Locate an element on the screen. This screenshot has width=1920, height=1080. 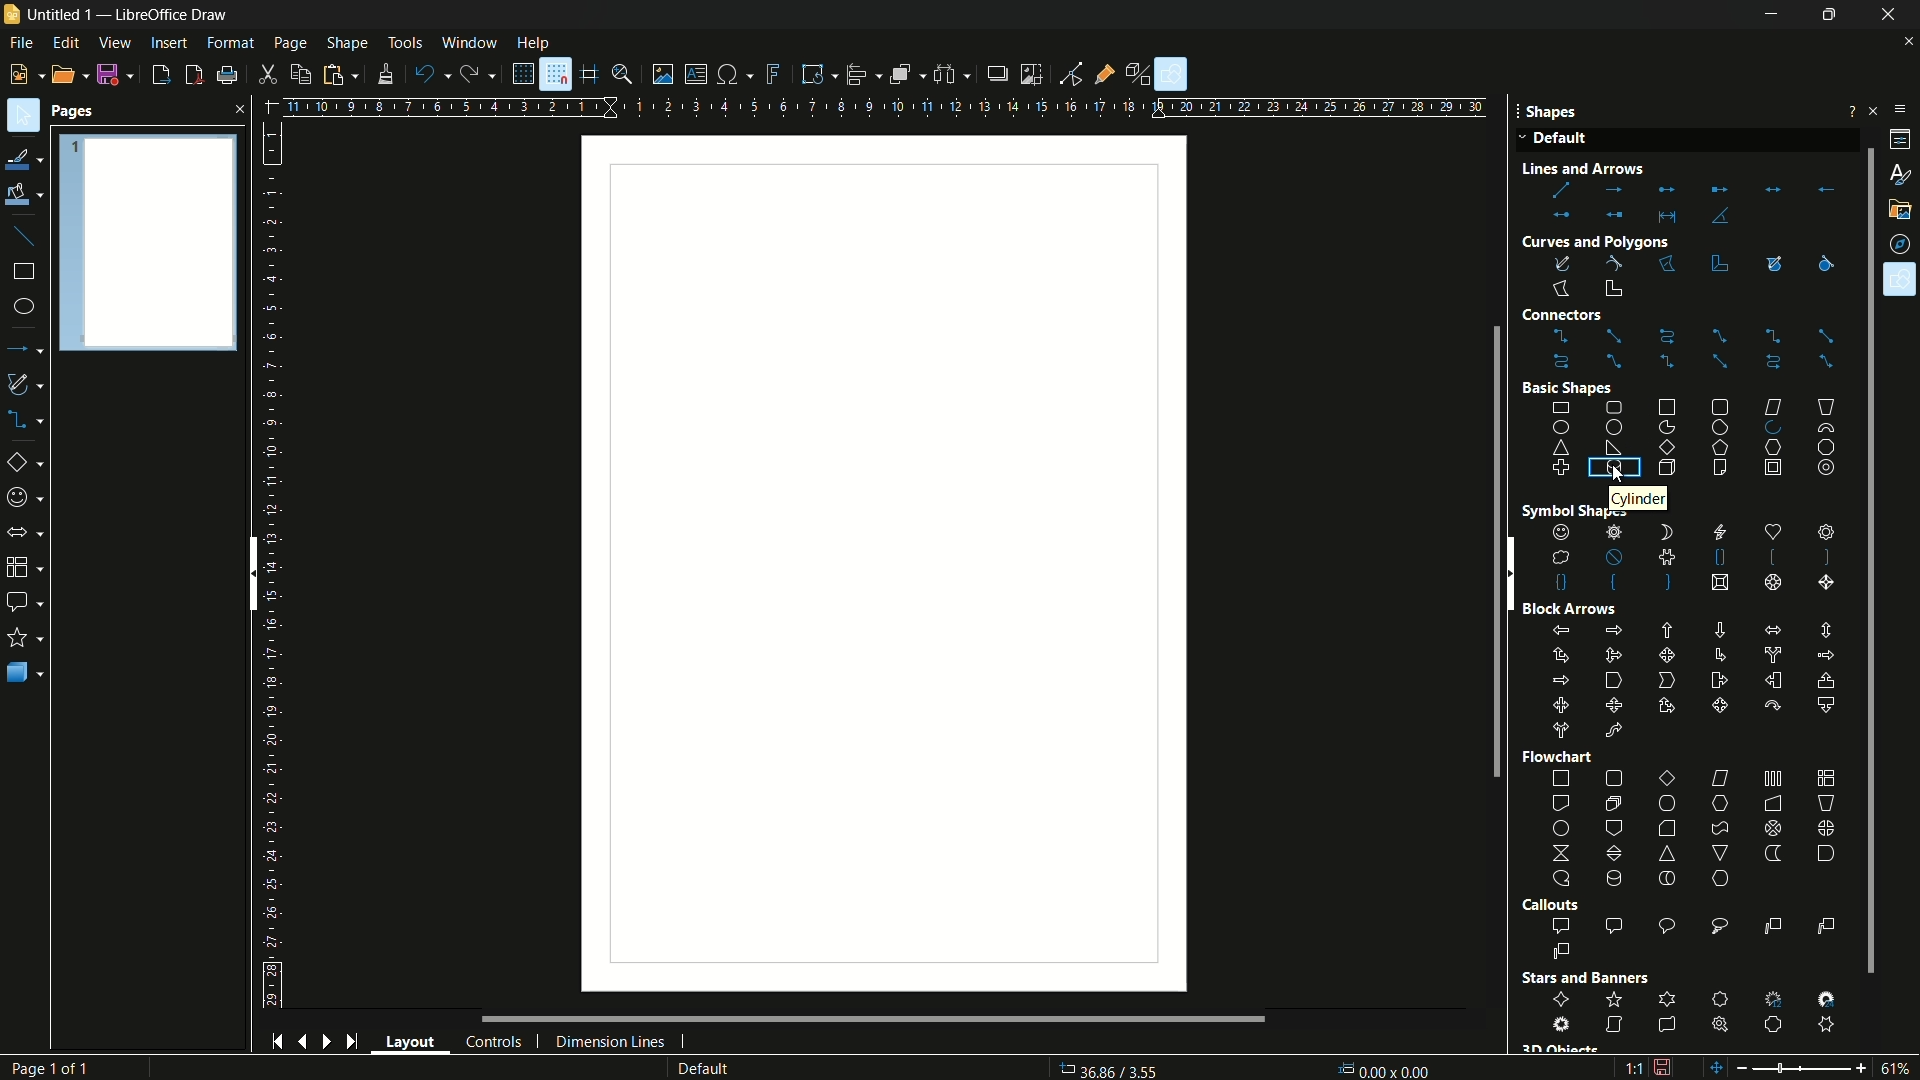
36.86 is located at coordinates (1118, 1069).